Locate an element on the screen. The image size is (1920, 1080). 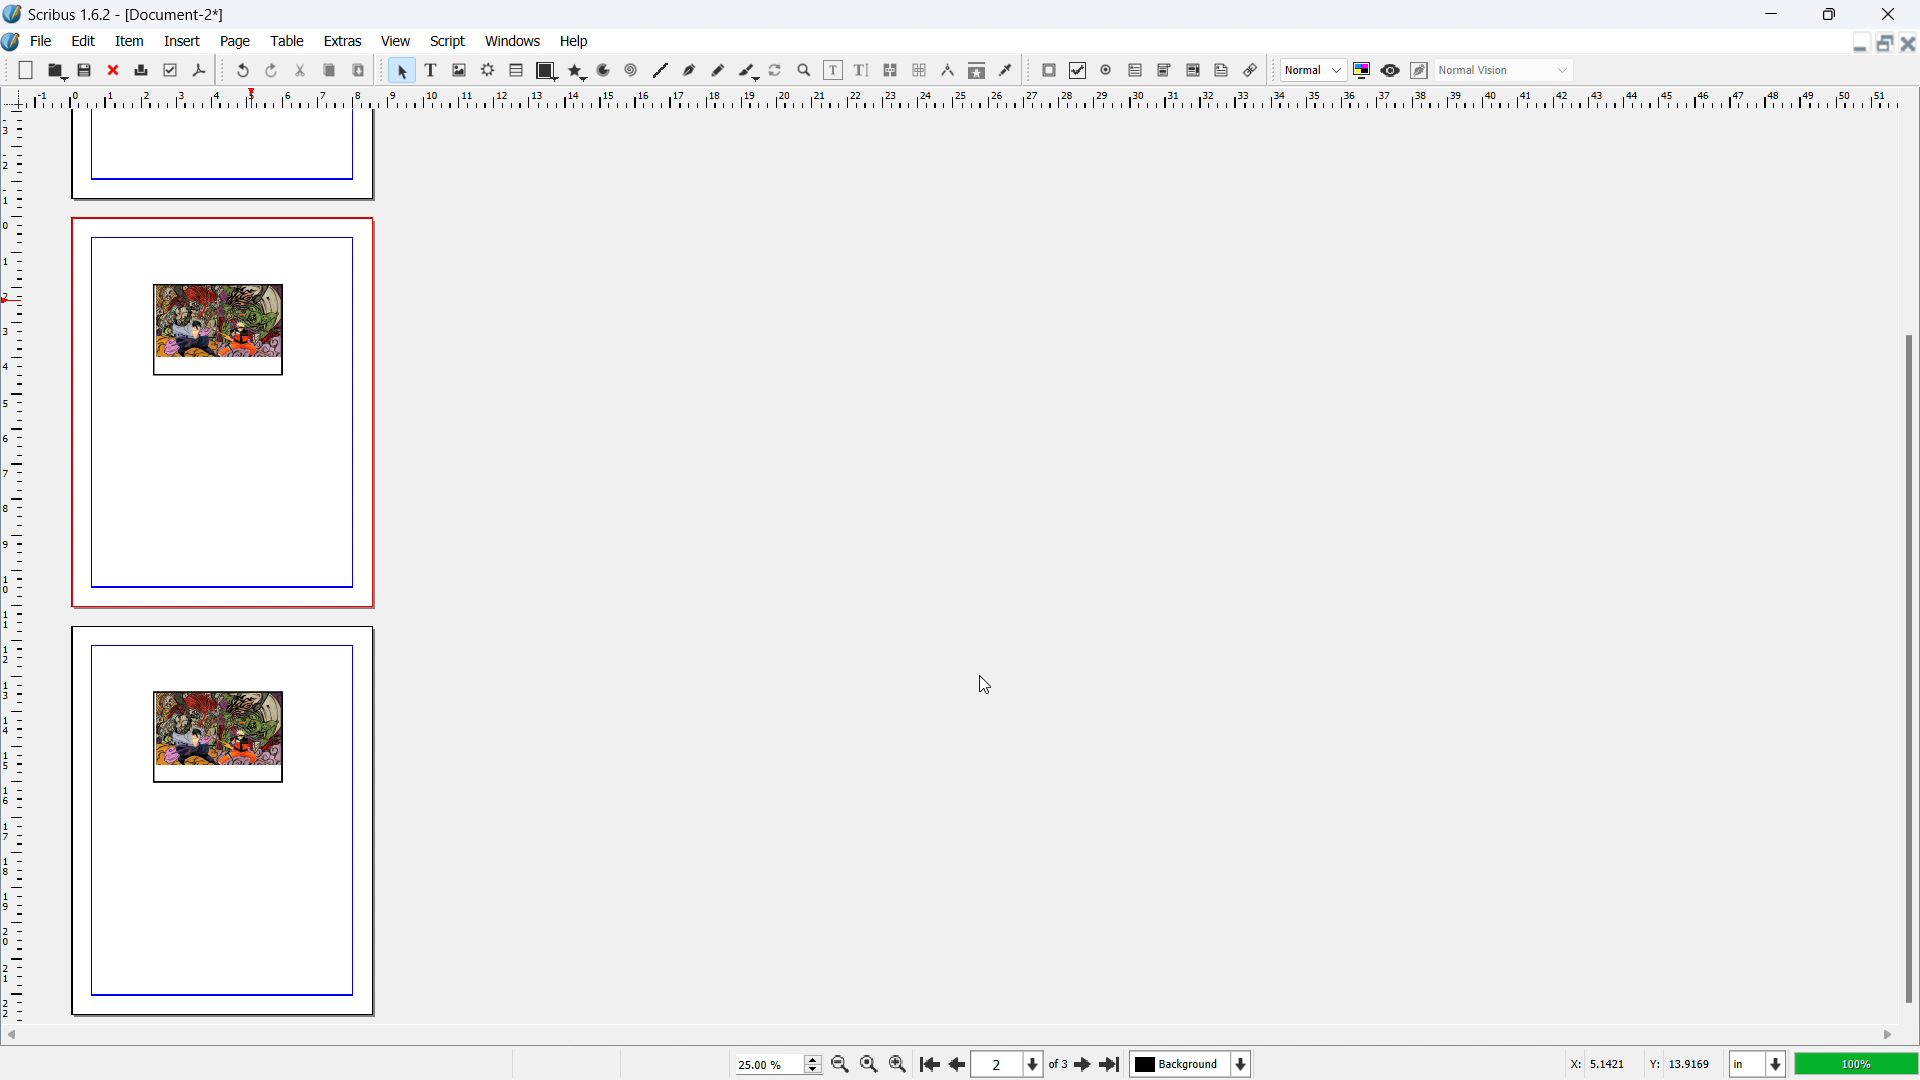
measurement is located at coordinates (947, 71).